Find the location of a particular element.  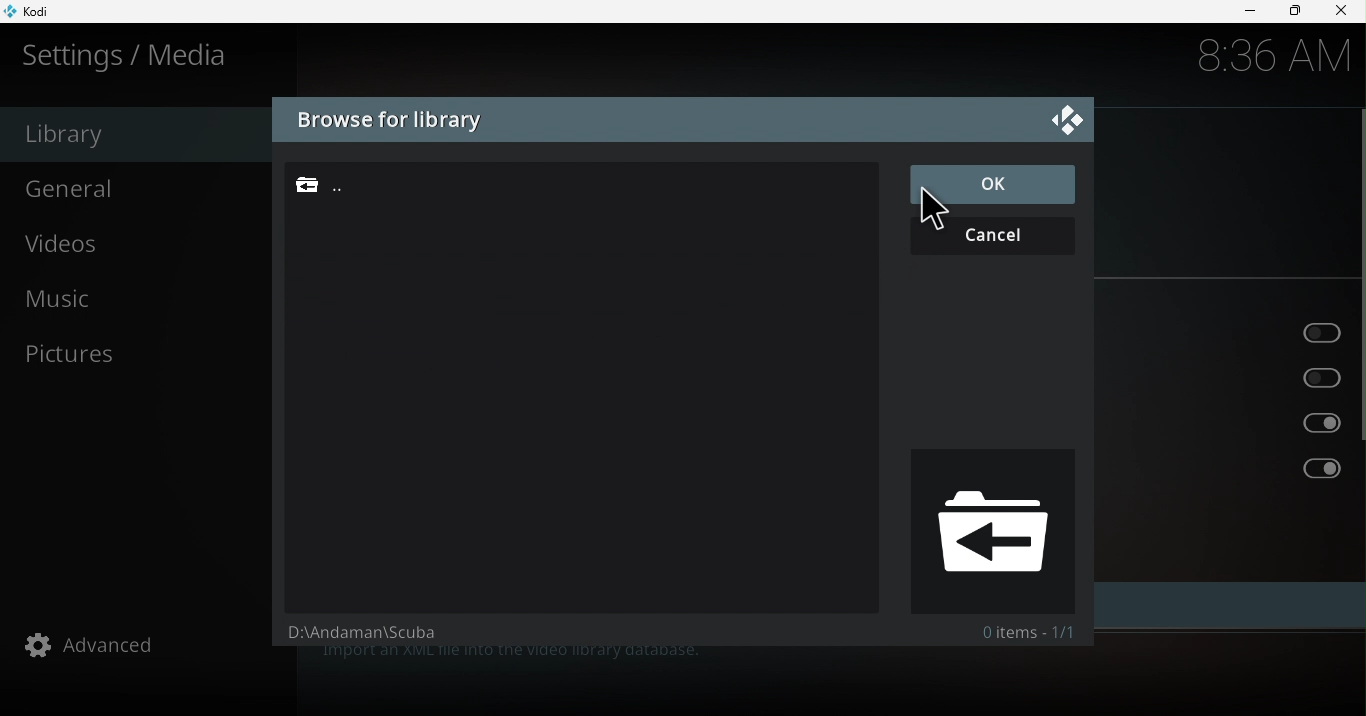

Ignore video extras on scan is located at coordinates (1229, 469).